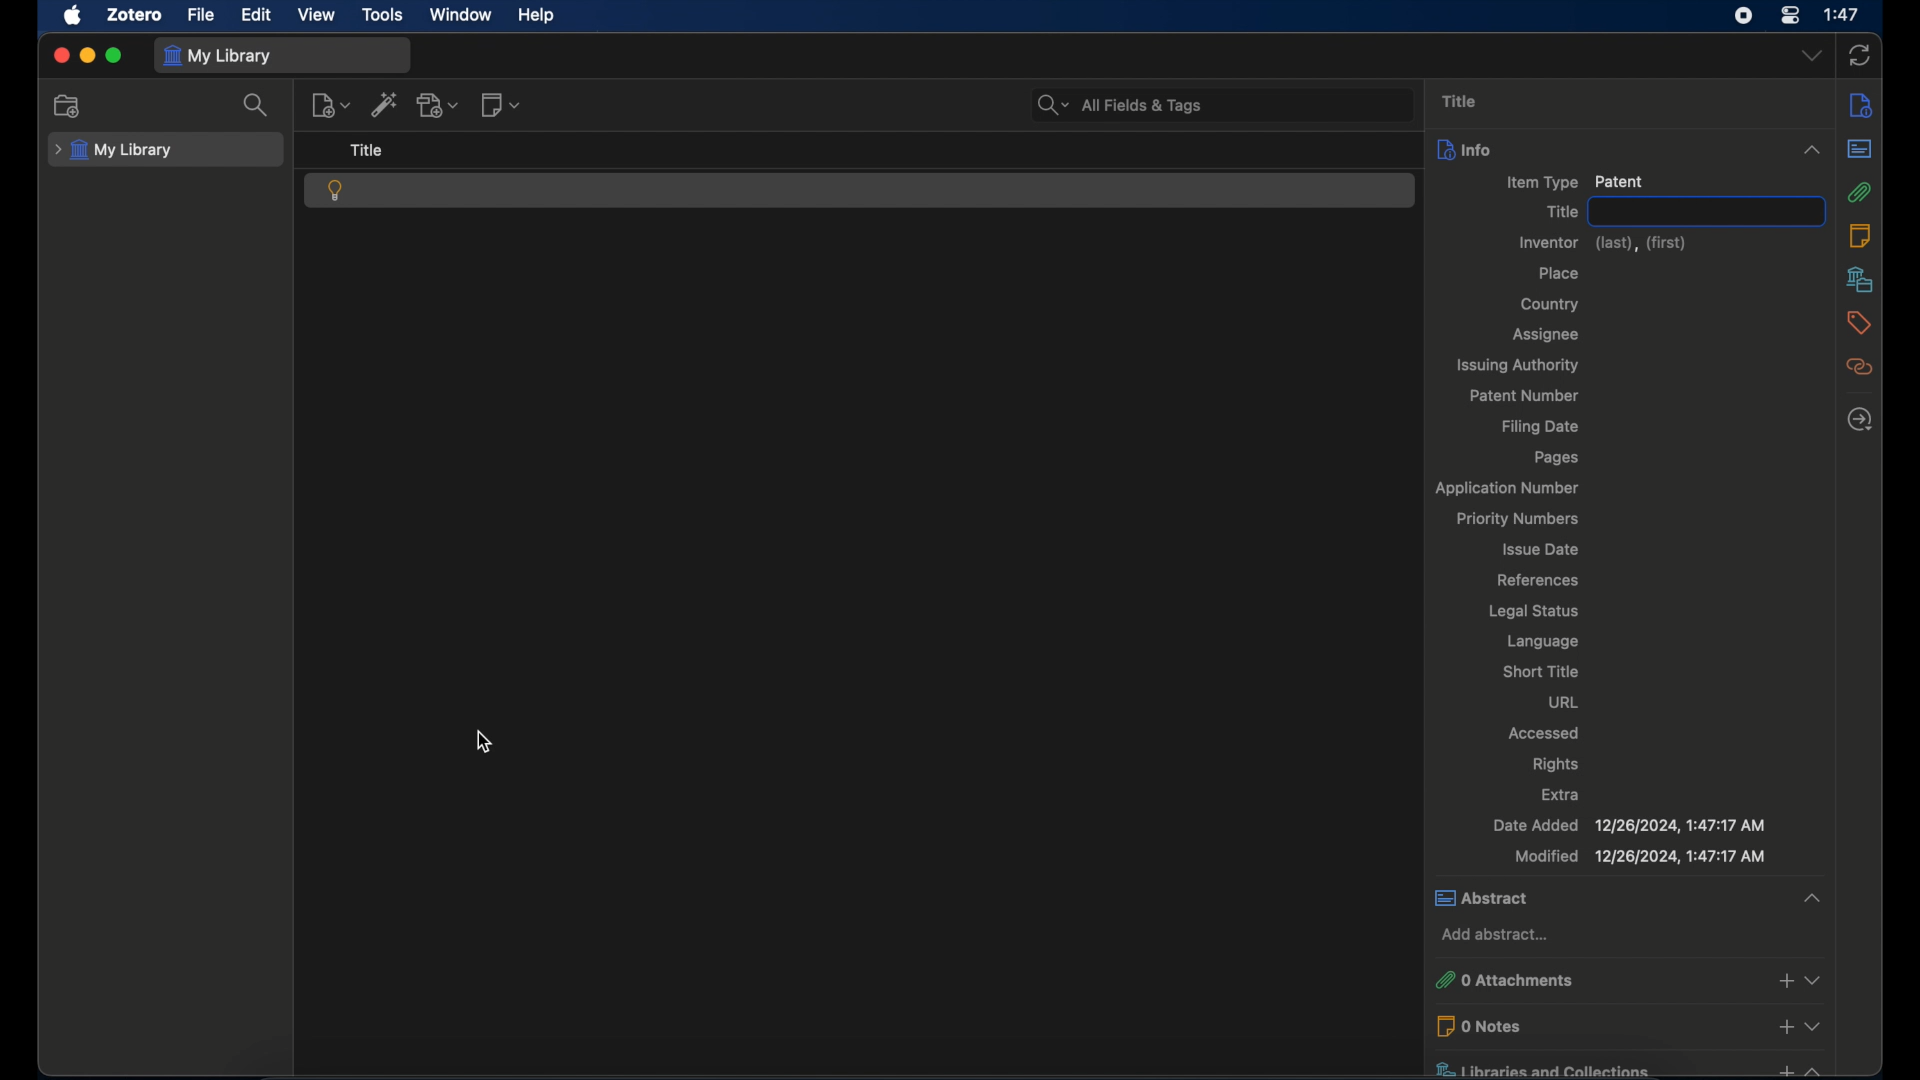 This screenshot has width=1920, height=1080. Describe the element at coordinates (1519, 978) in the screenshot. I see `0 attachments` at that location.